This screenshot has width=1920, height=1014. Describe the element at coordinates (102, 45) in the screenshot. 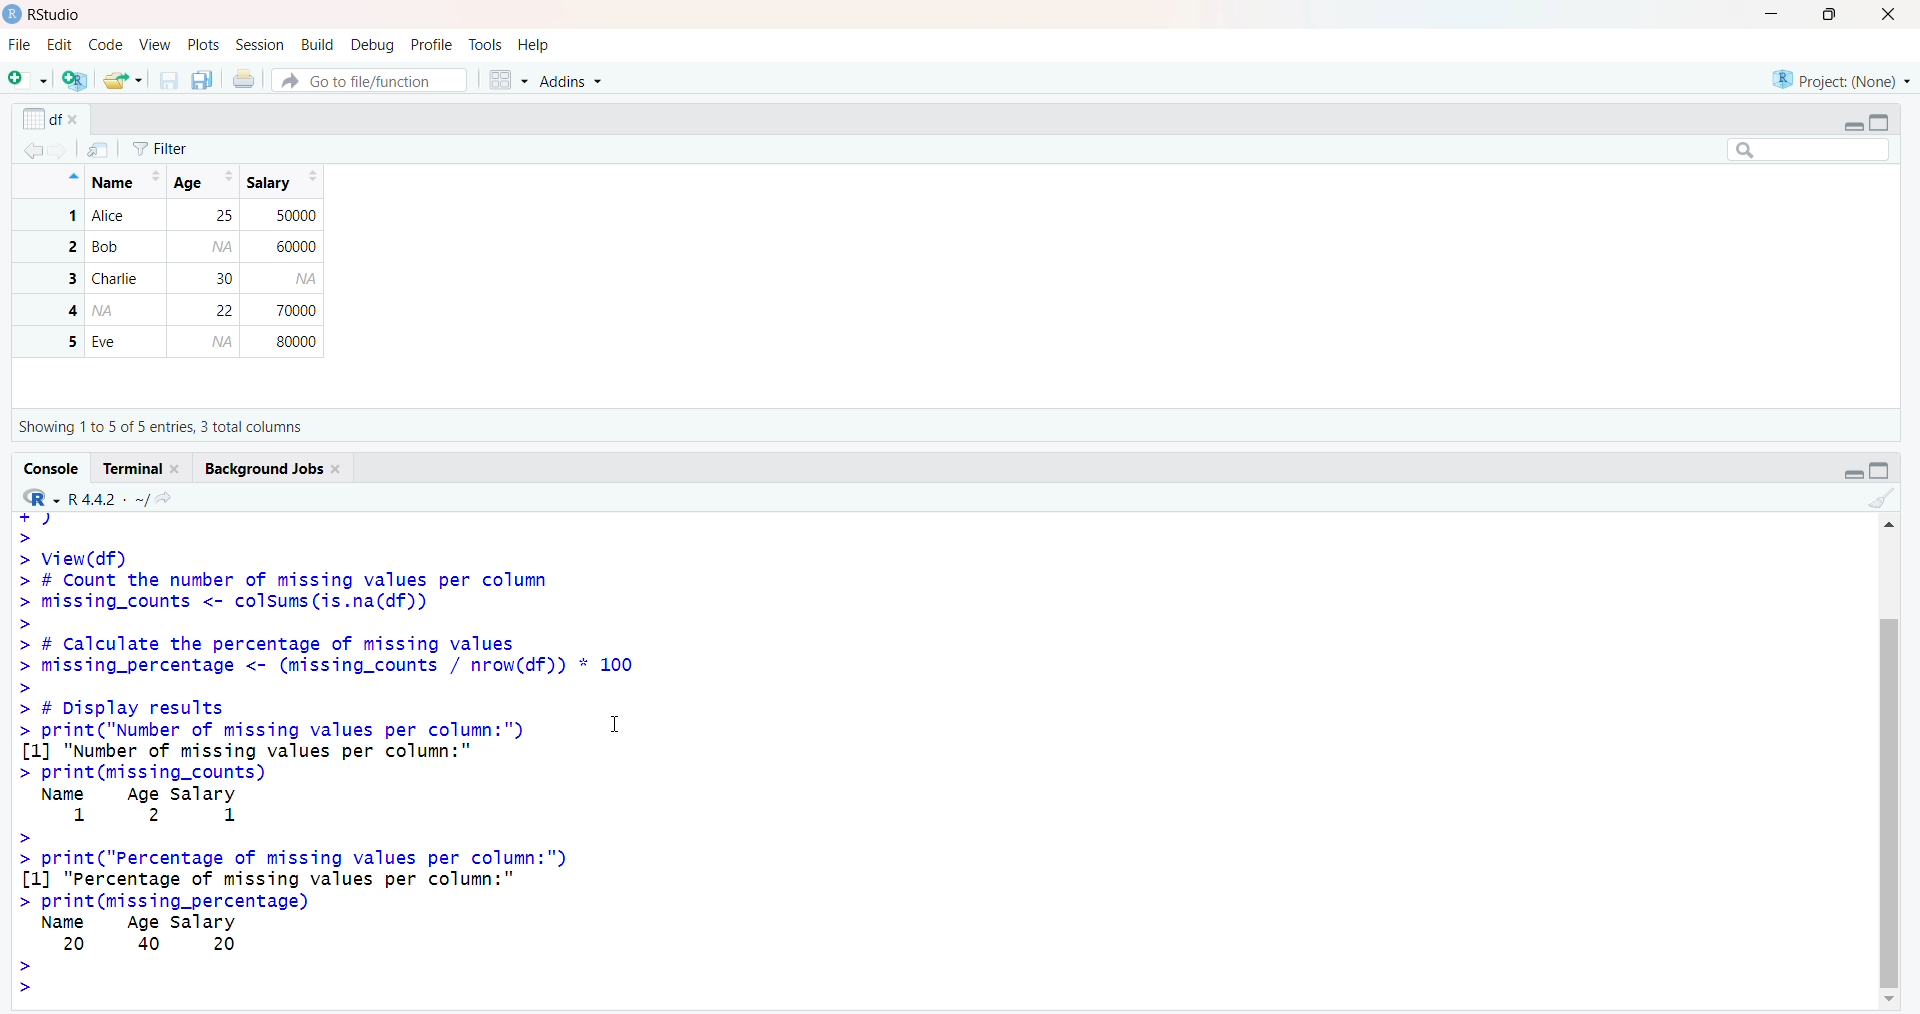

I see `Code` at that location.